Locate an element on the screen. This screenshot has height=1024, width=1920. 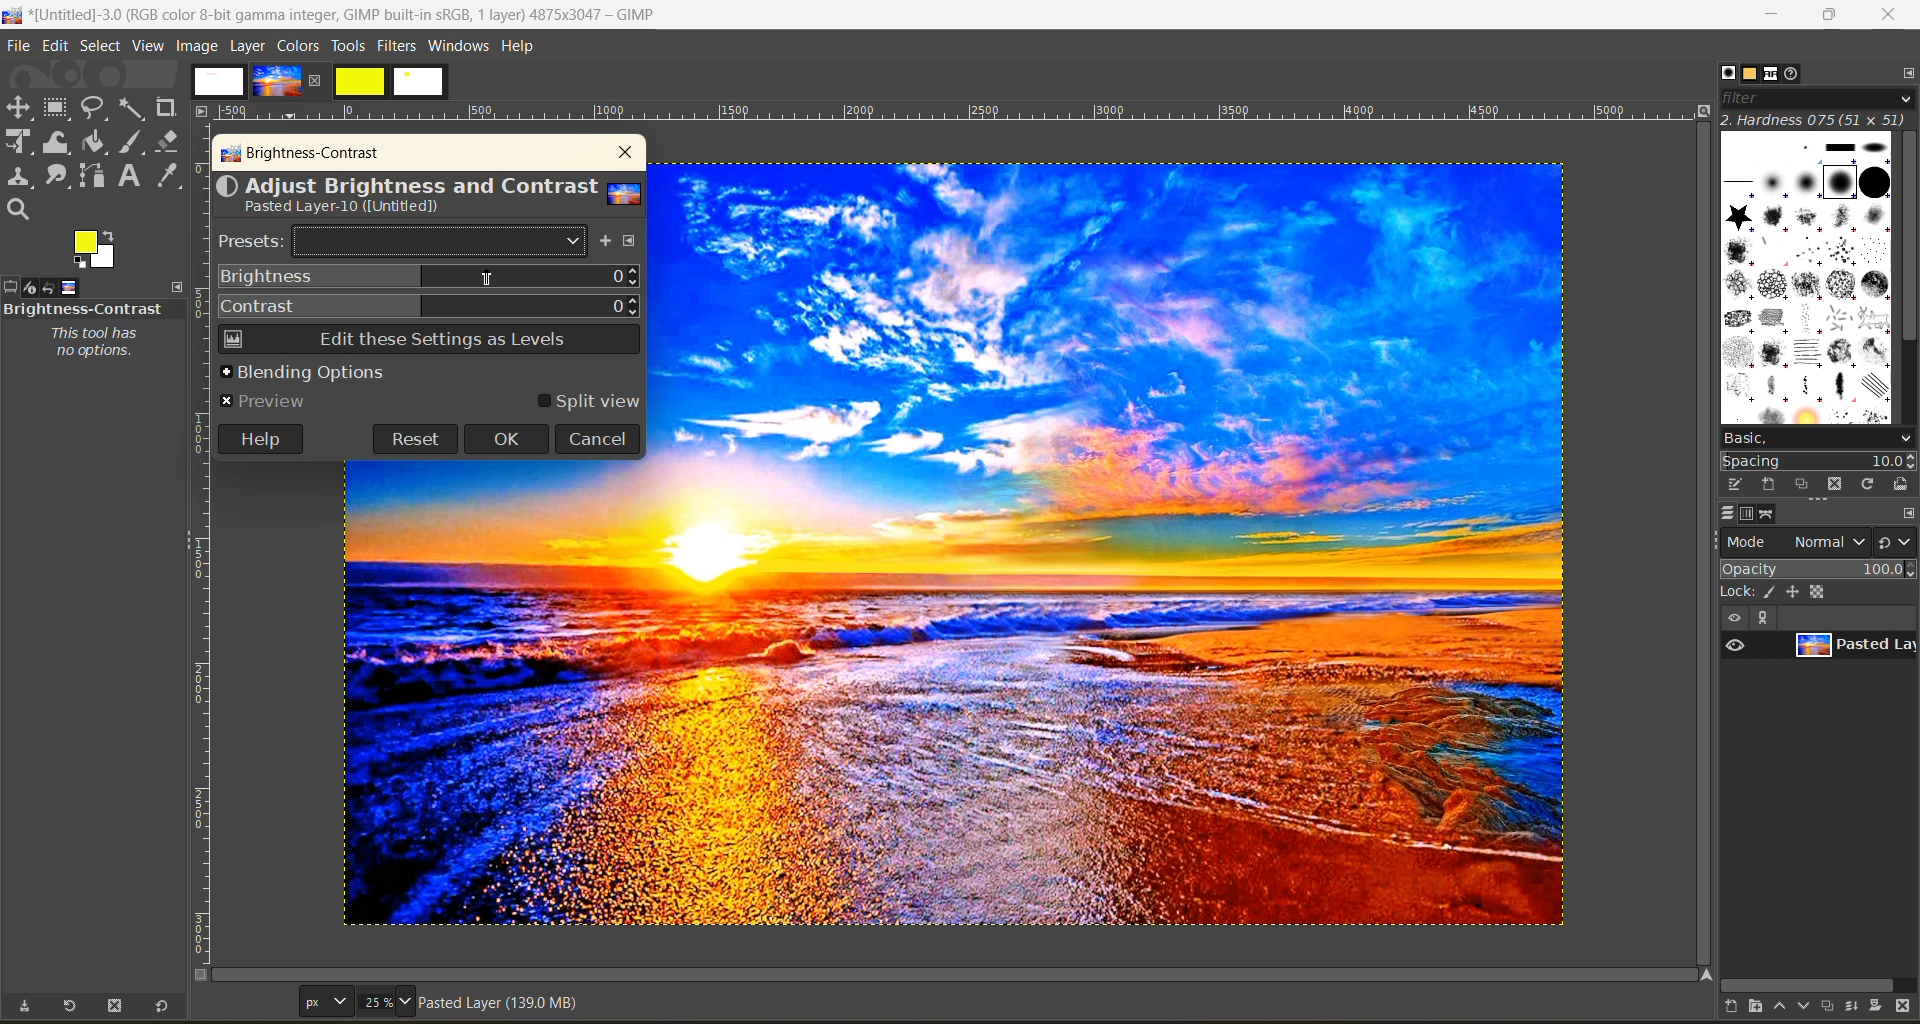
add a mask is located at coordinates (1882, 1009).